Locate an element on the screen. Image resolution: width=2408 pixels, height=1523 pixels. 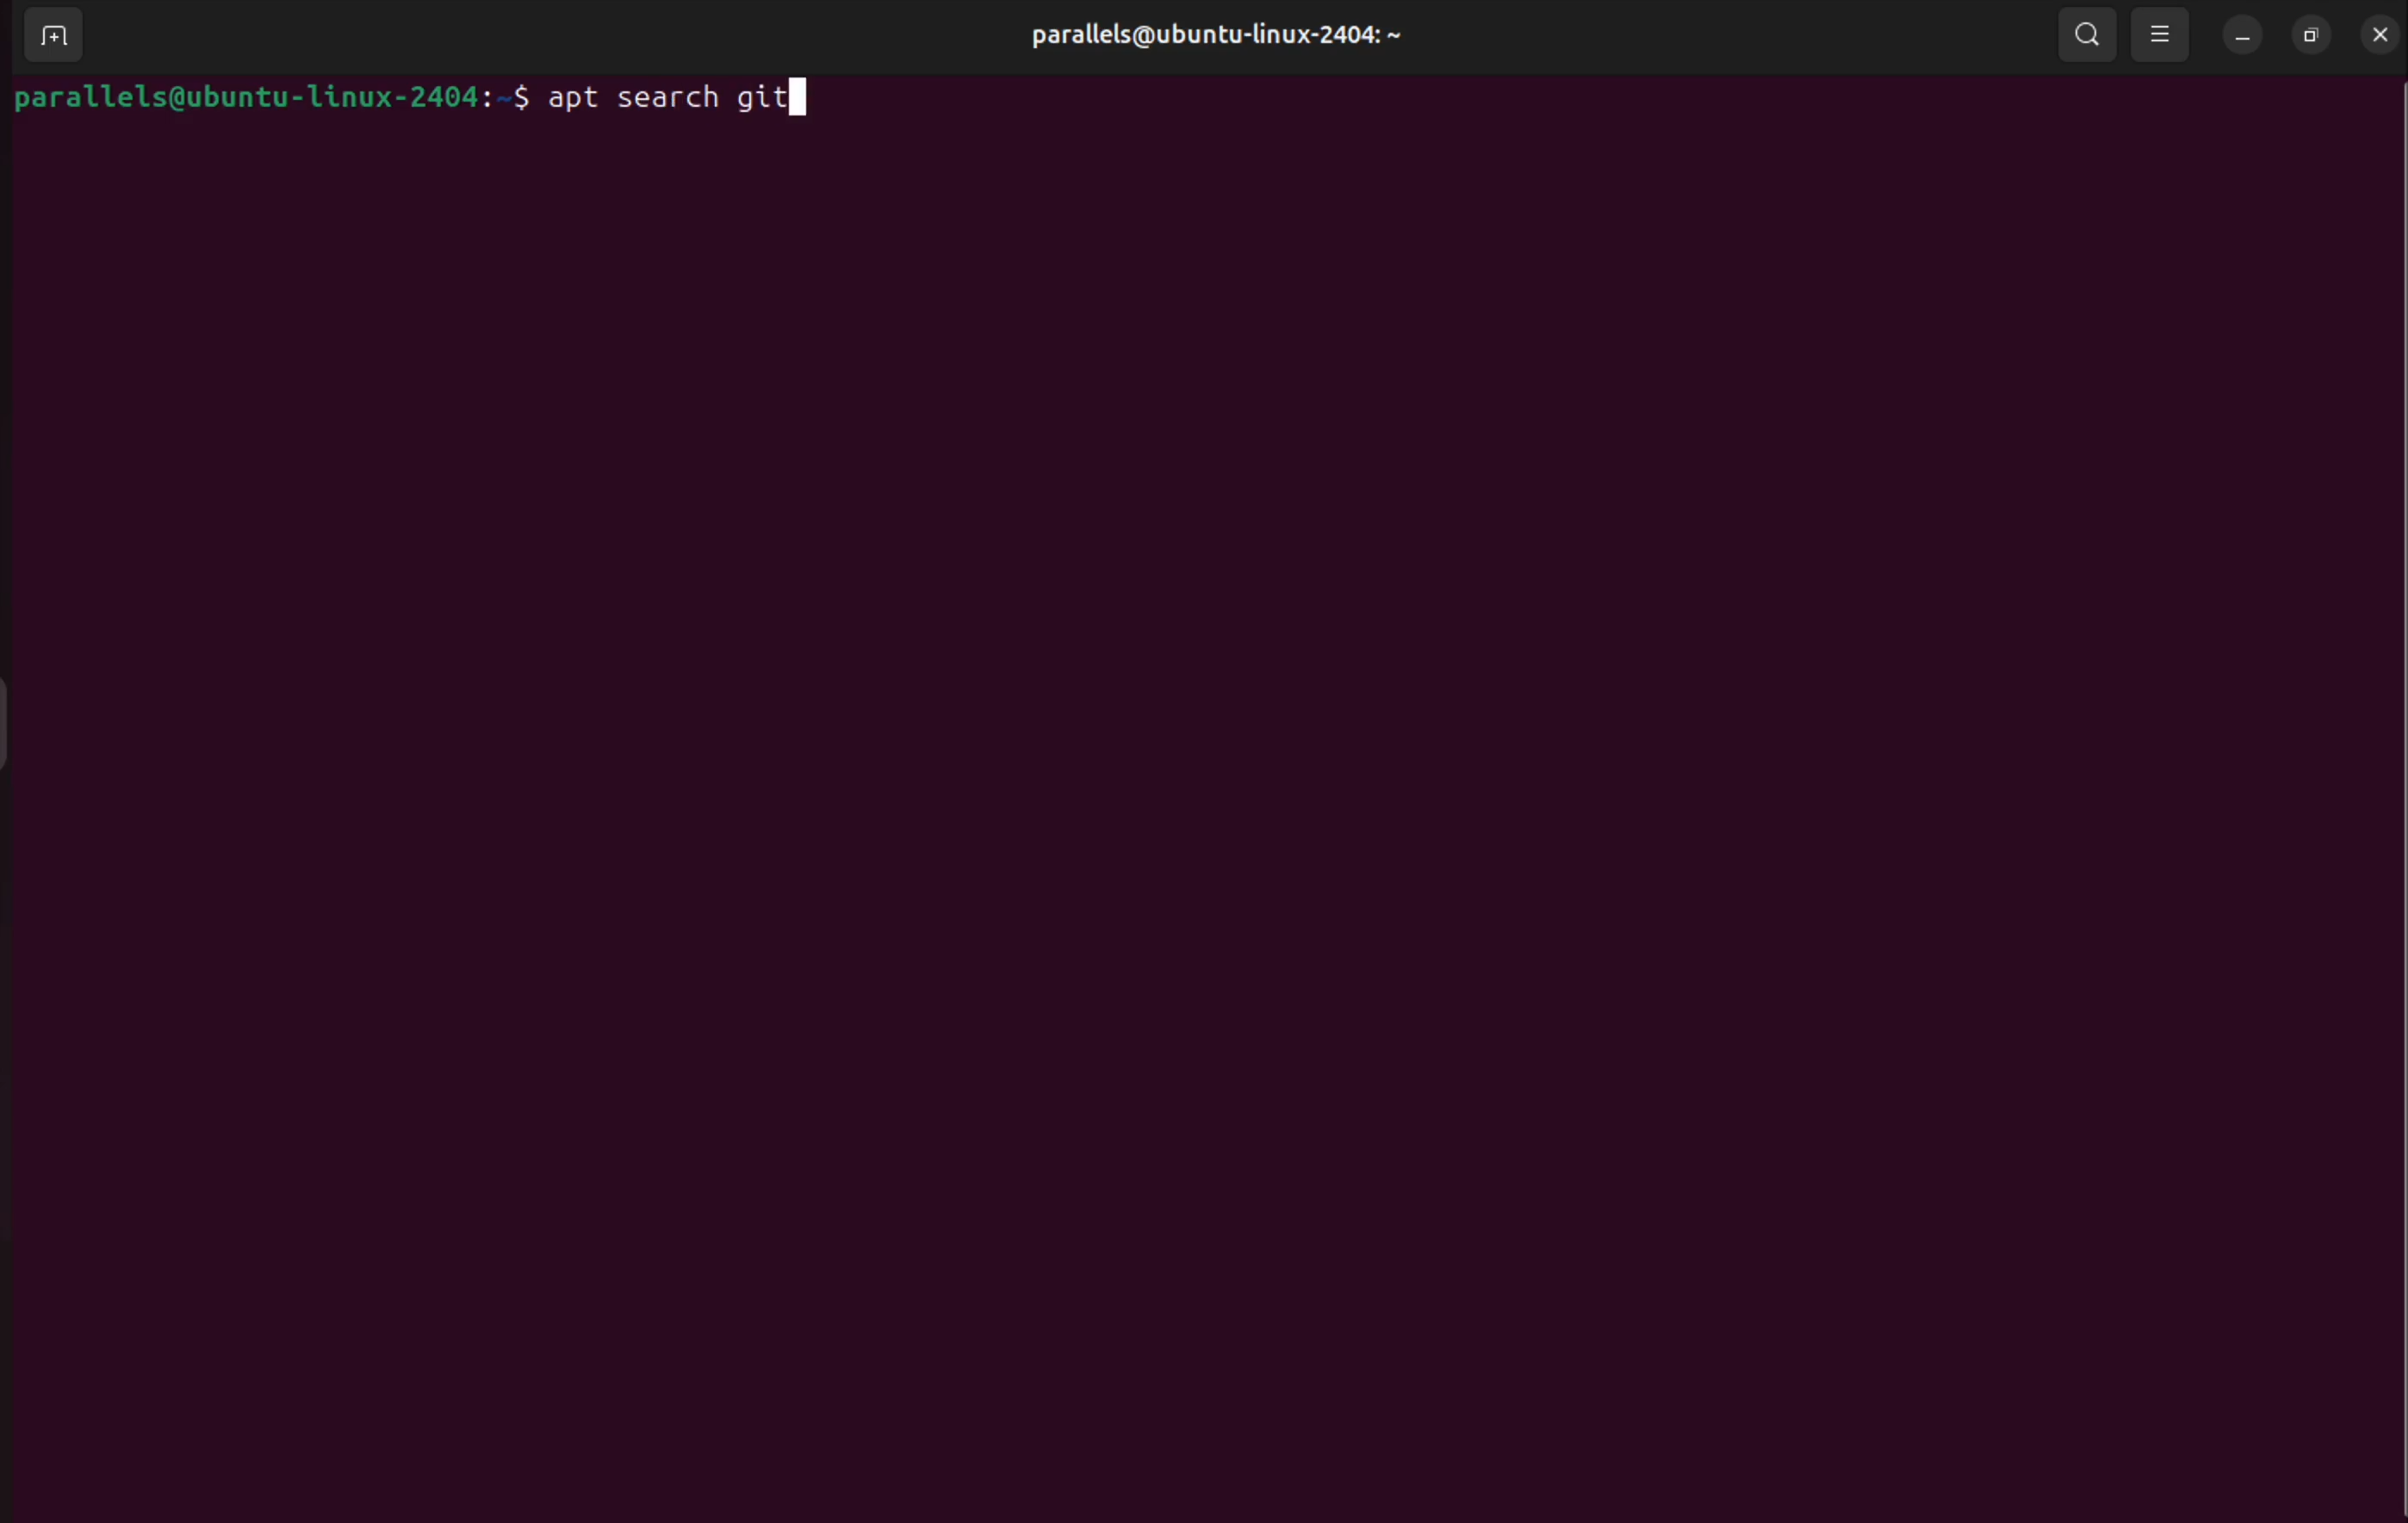
resize is located at coordinates (2311, 35).